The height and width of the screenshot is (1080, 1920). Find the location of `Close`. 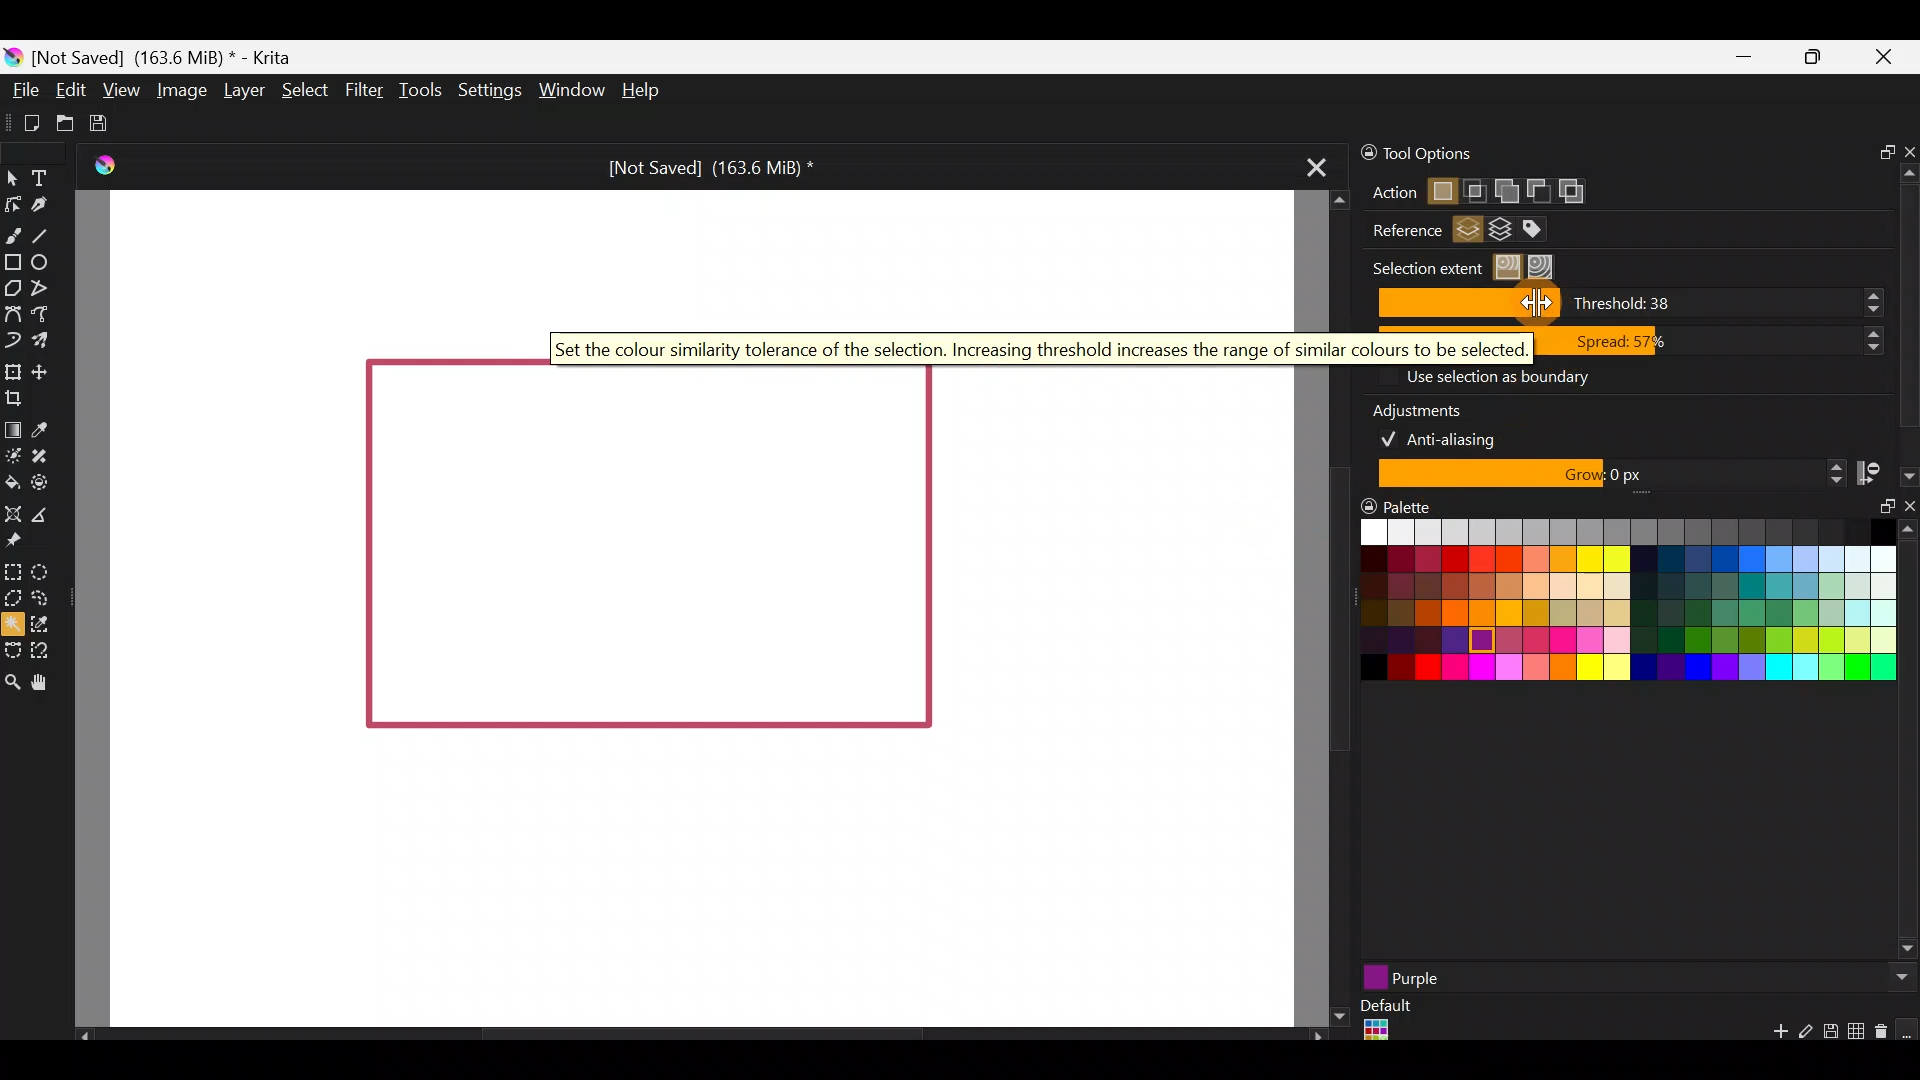

Close is located at coordinates (1890, 60).